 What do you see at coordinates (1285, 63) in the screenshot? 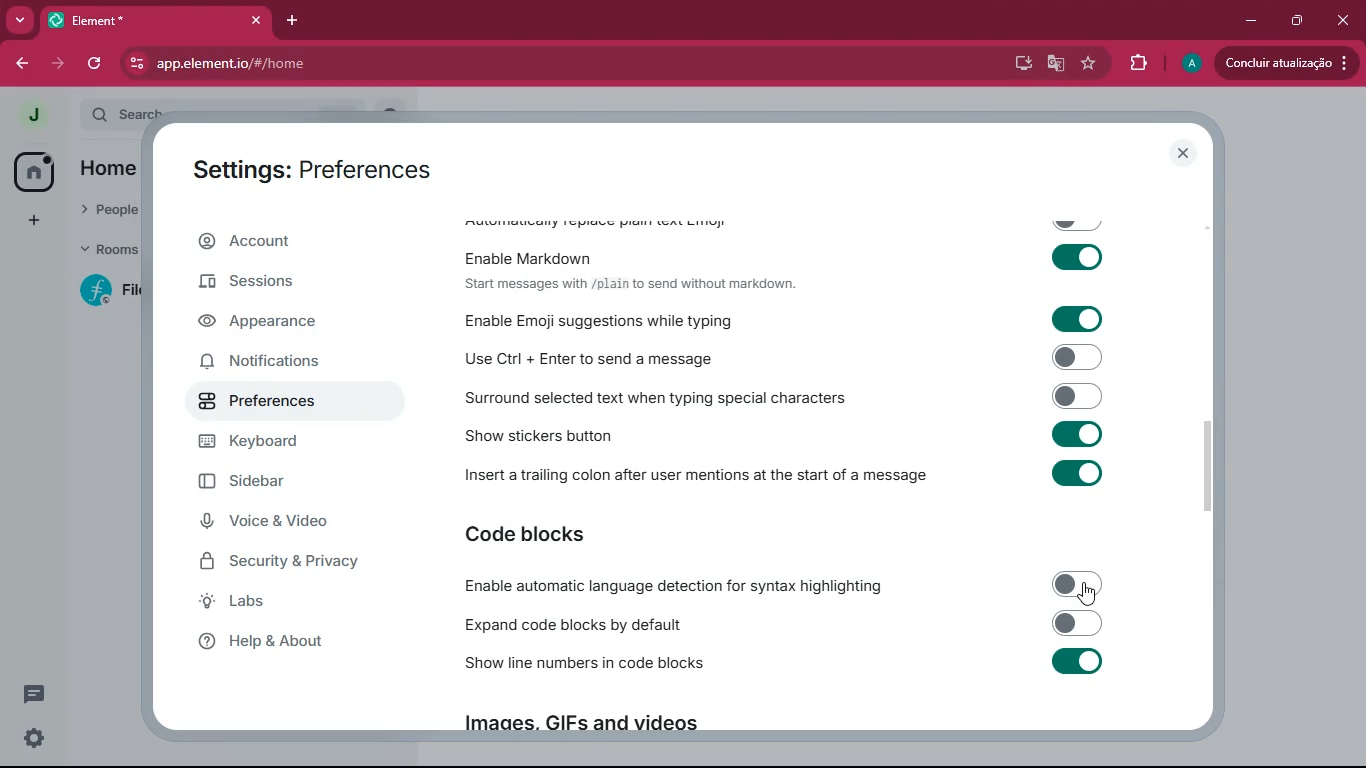
I see `conduir atualizacao` at bounding box center [1285, 63].